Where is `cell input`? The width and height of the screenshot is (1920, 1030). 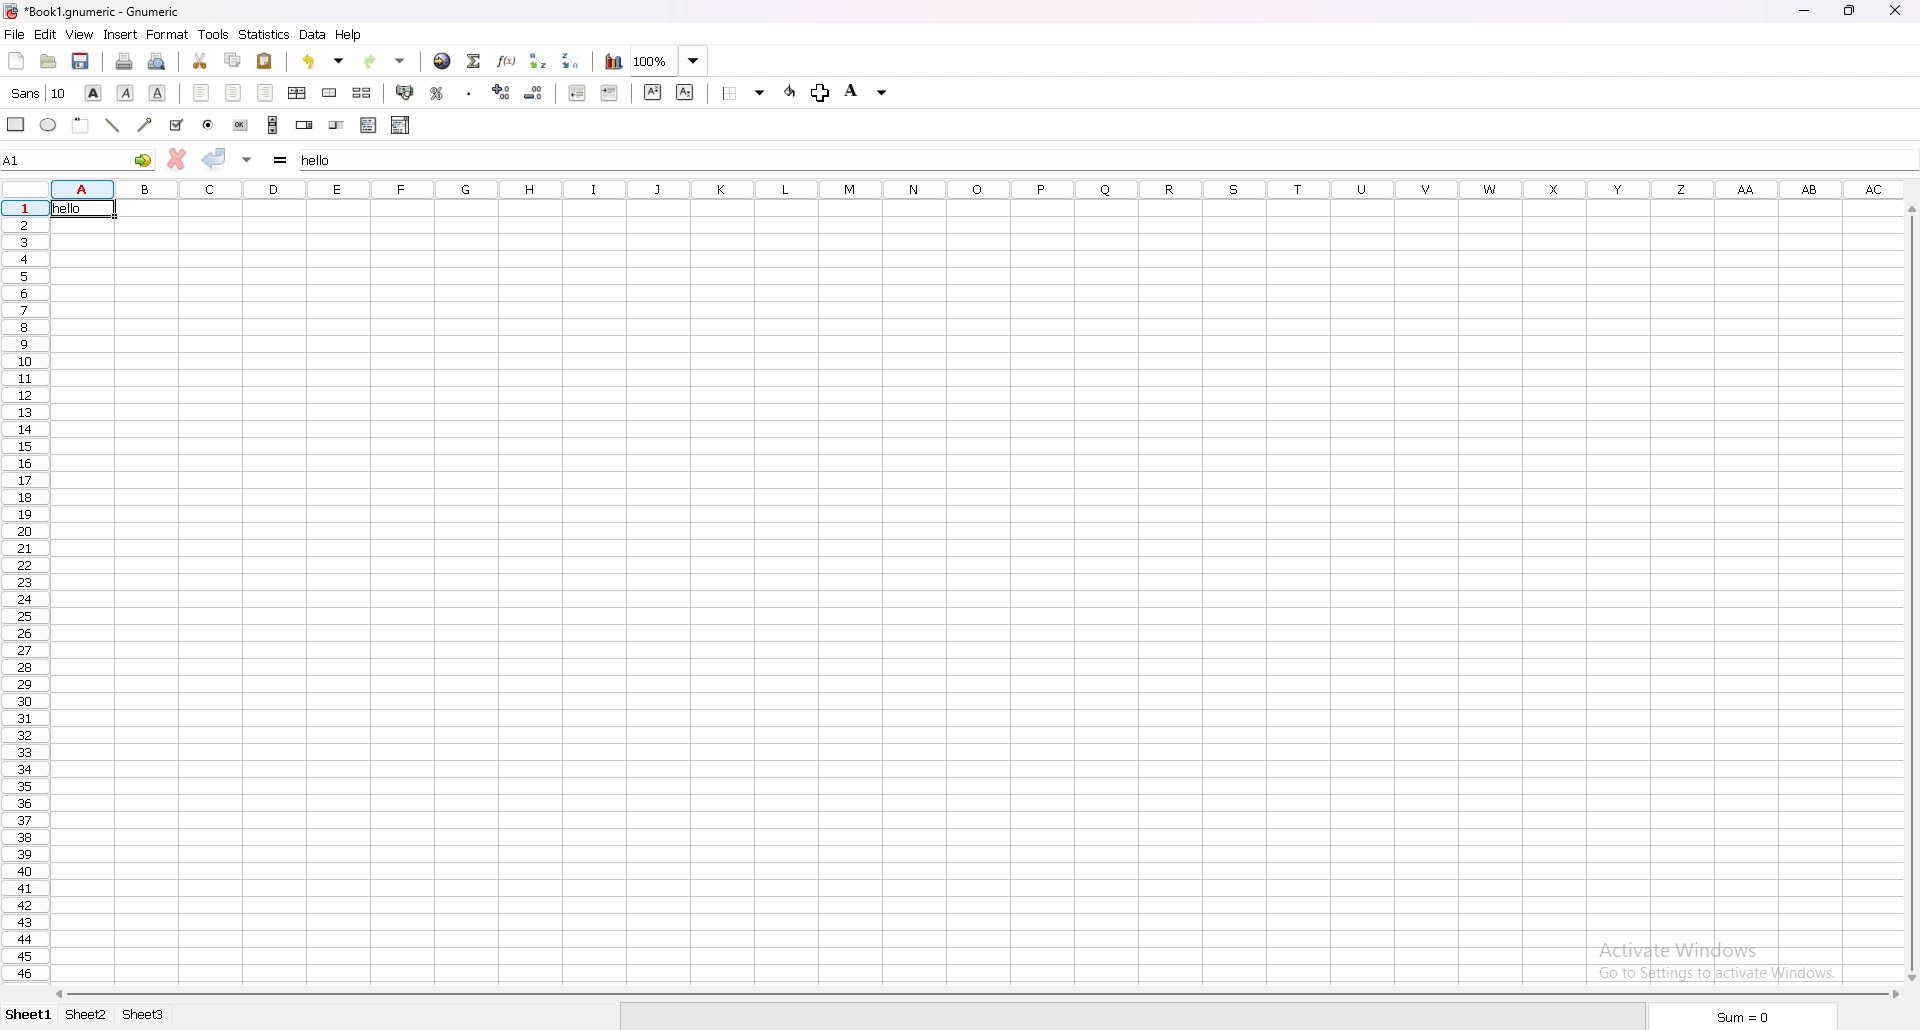 cell input is located at coordinates (1105, 157).